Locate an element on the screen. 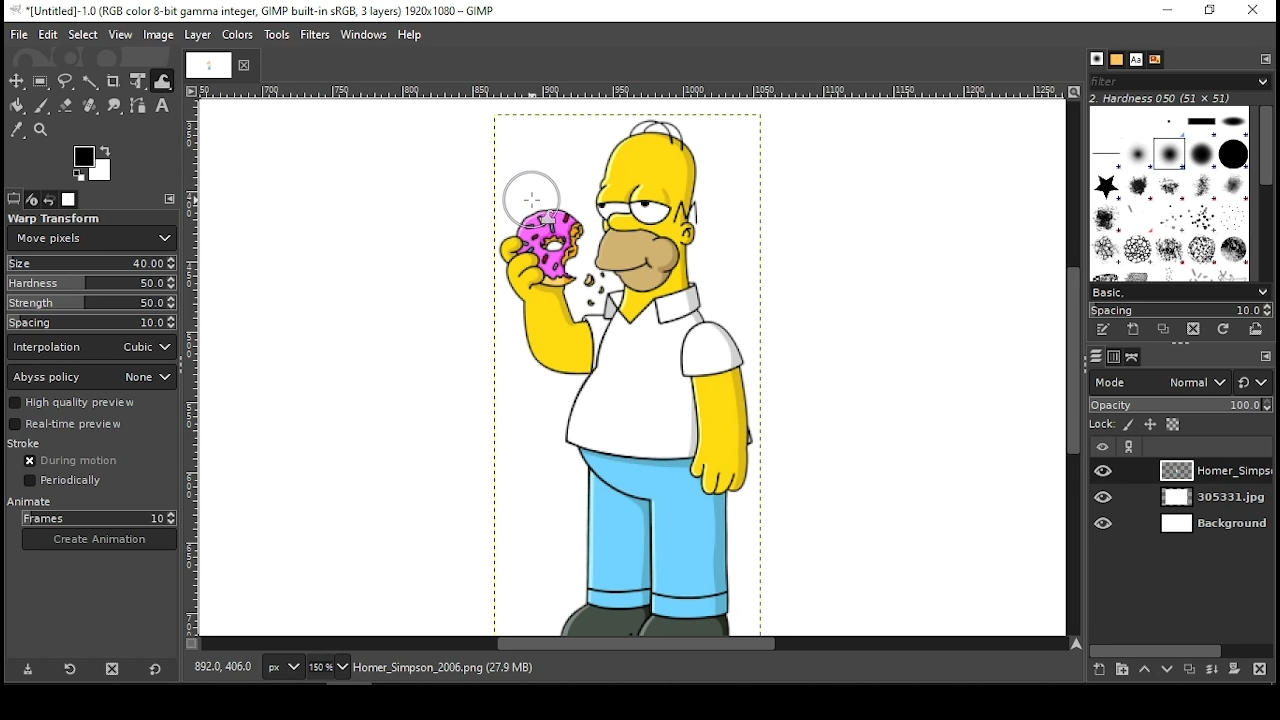 Image resolution: width=1280 pixels, height=720 pixels. layers is located at coordinates (1096, 356).